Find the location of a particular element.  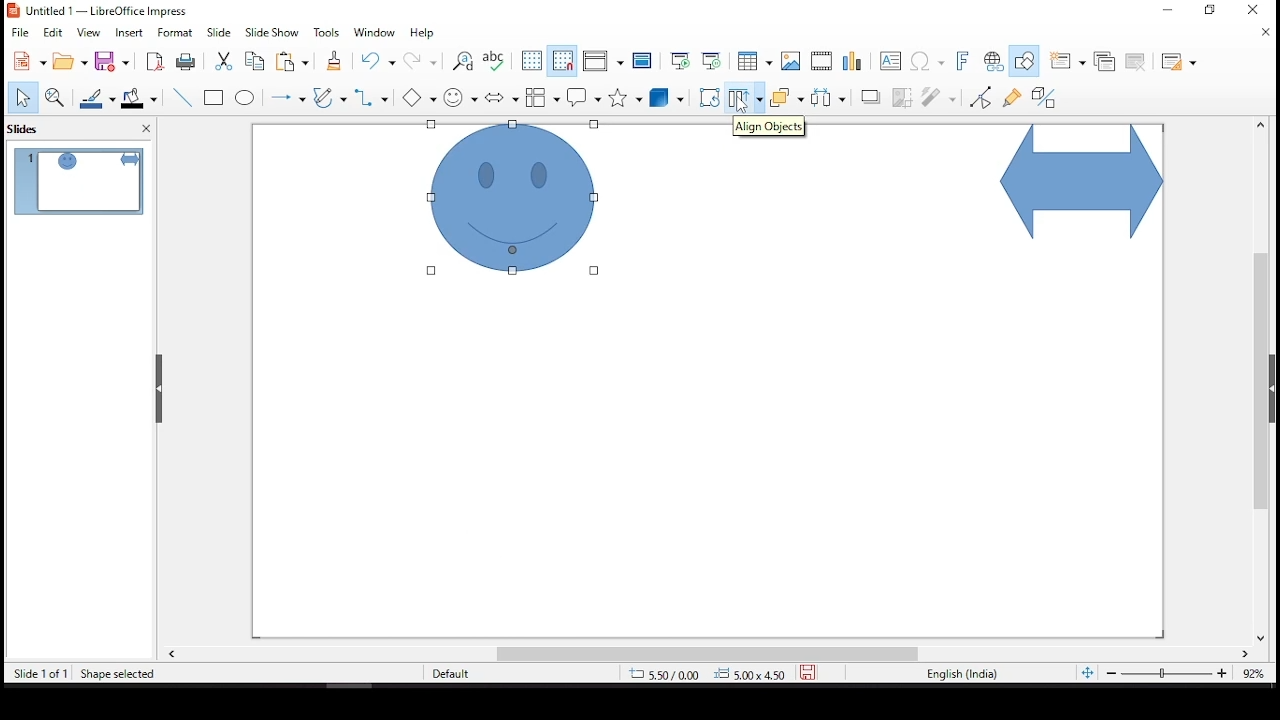

redo is located at coordinates (422, 65).